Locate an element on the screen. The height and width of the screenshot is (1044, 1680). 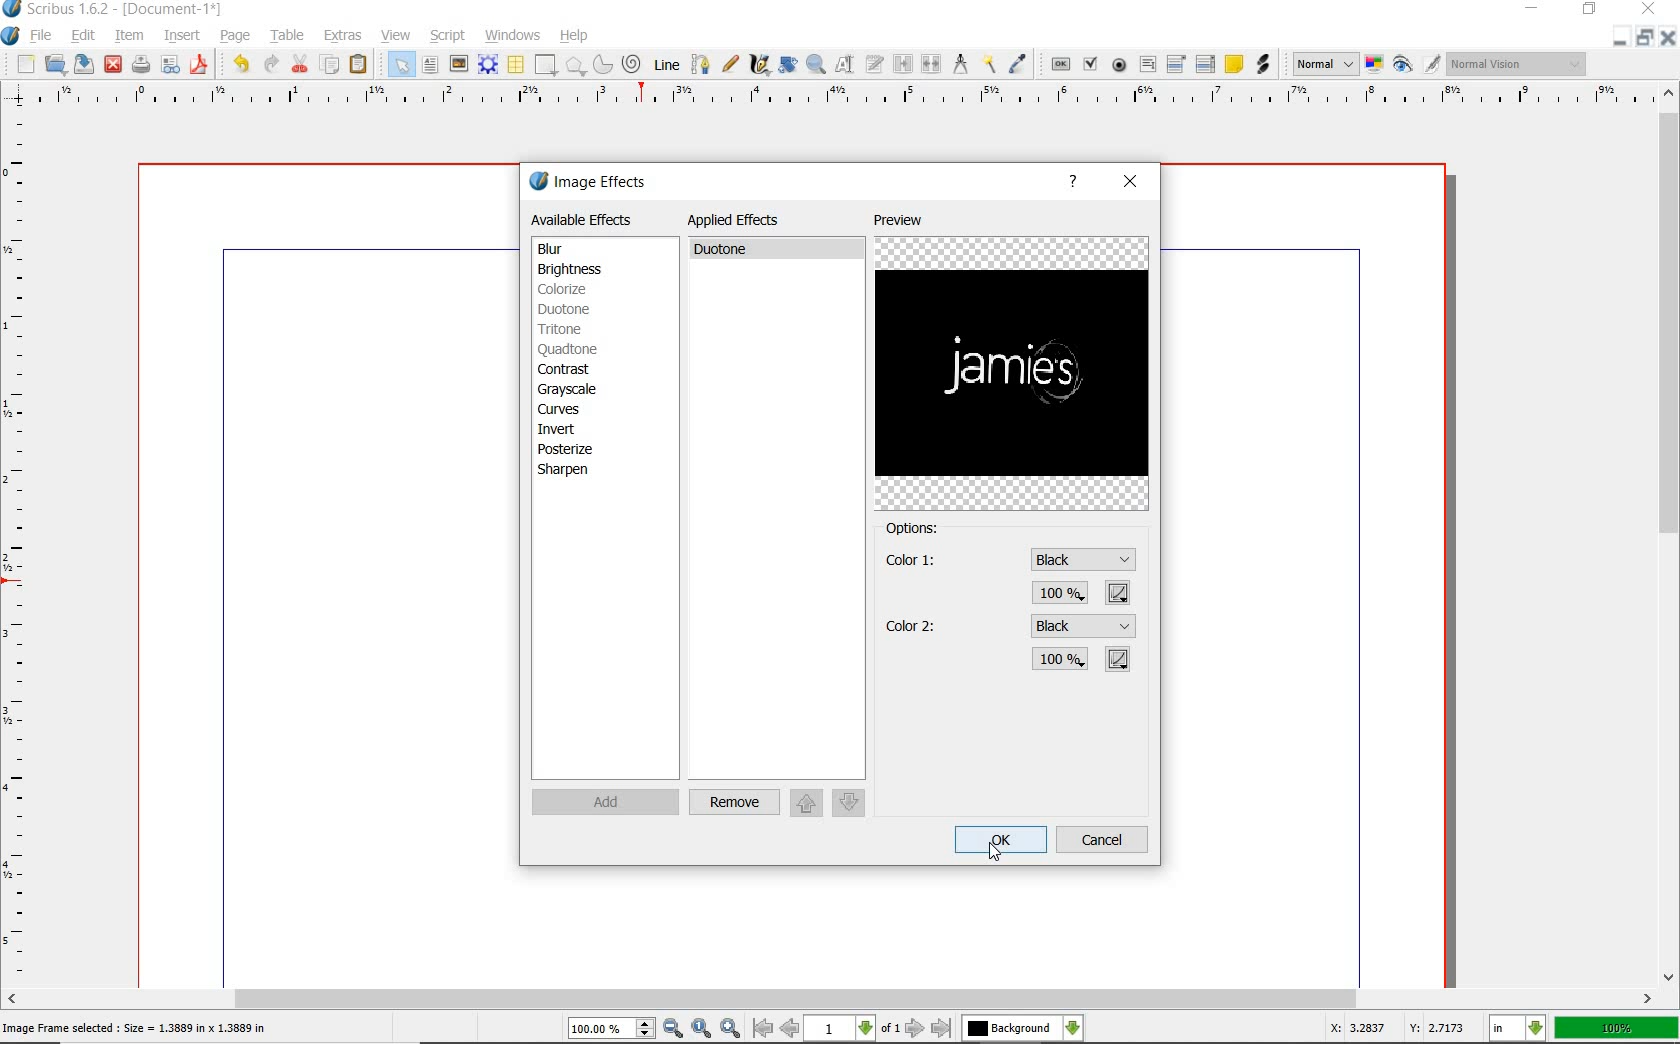
scrollbar is located at coordinates (1670, 535).